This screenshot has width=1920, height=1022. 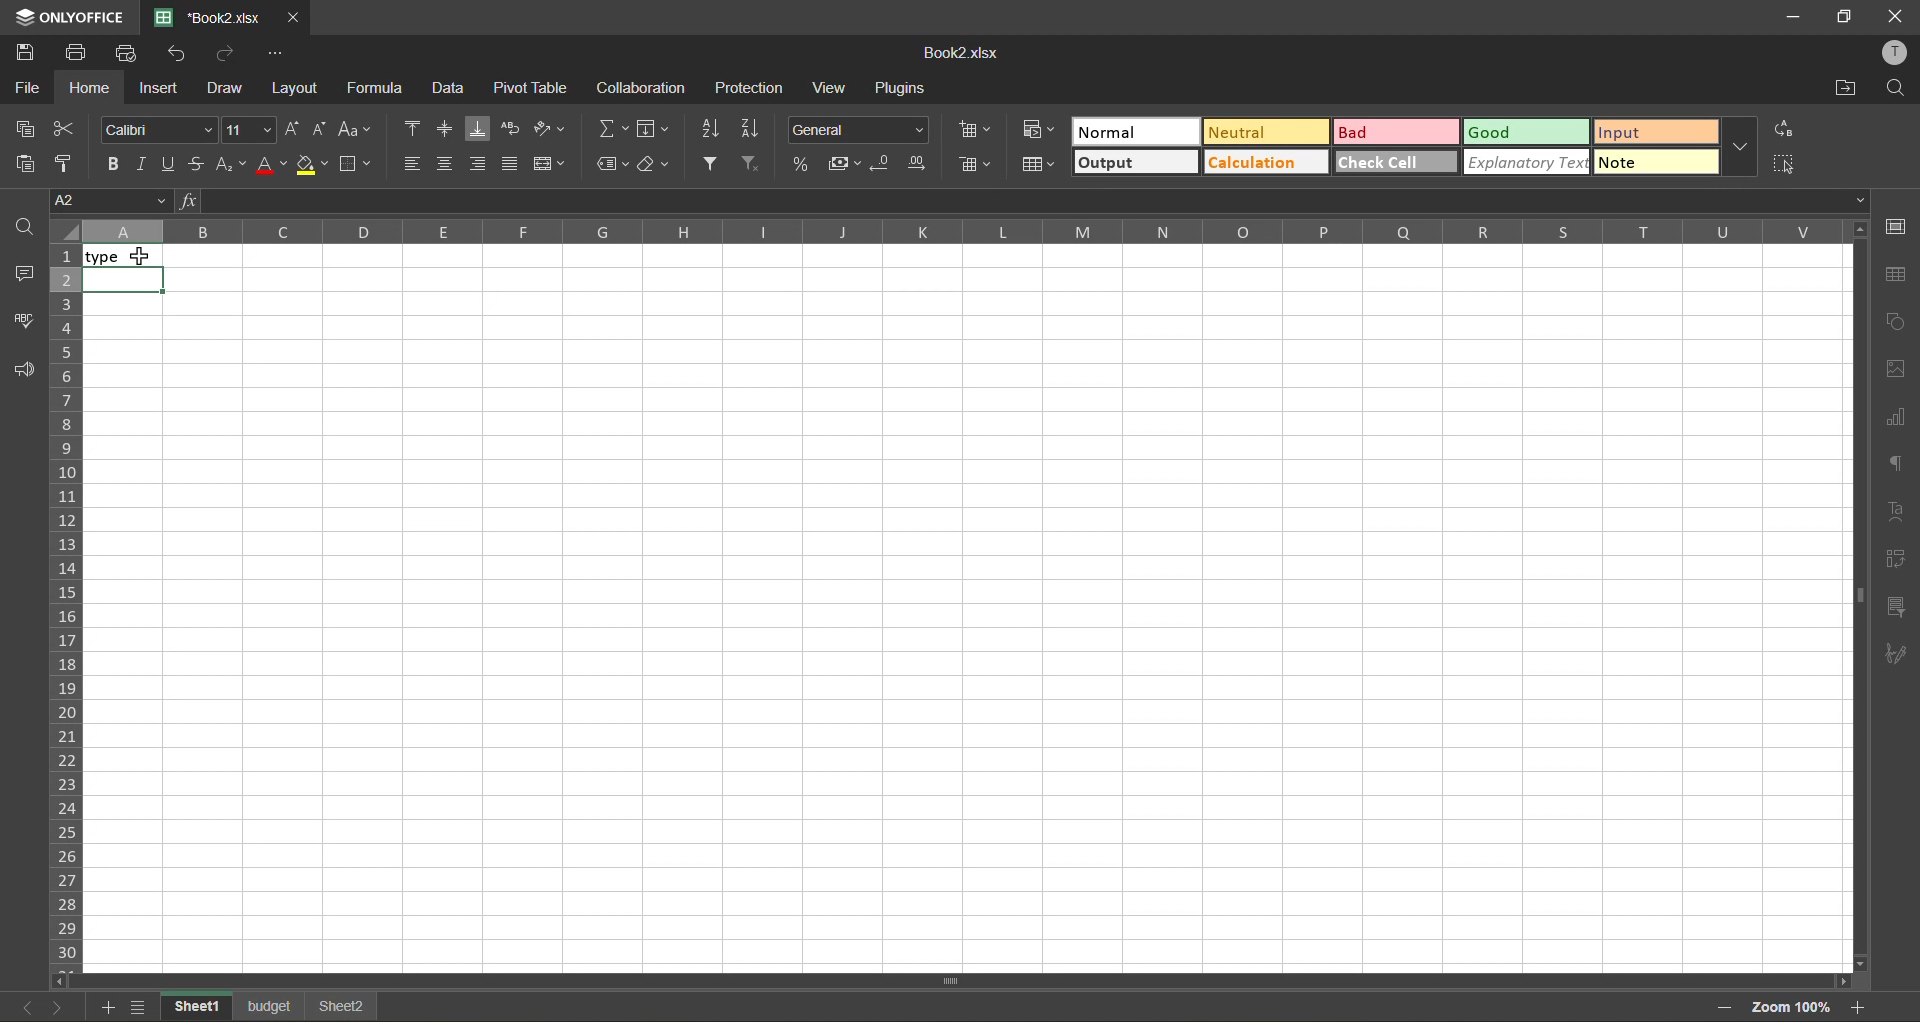 I want to click on fields, so click(x=653, y=132).